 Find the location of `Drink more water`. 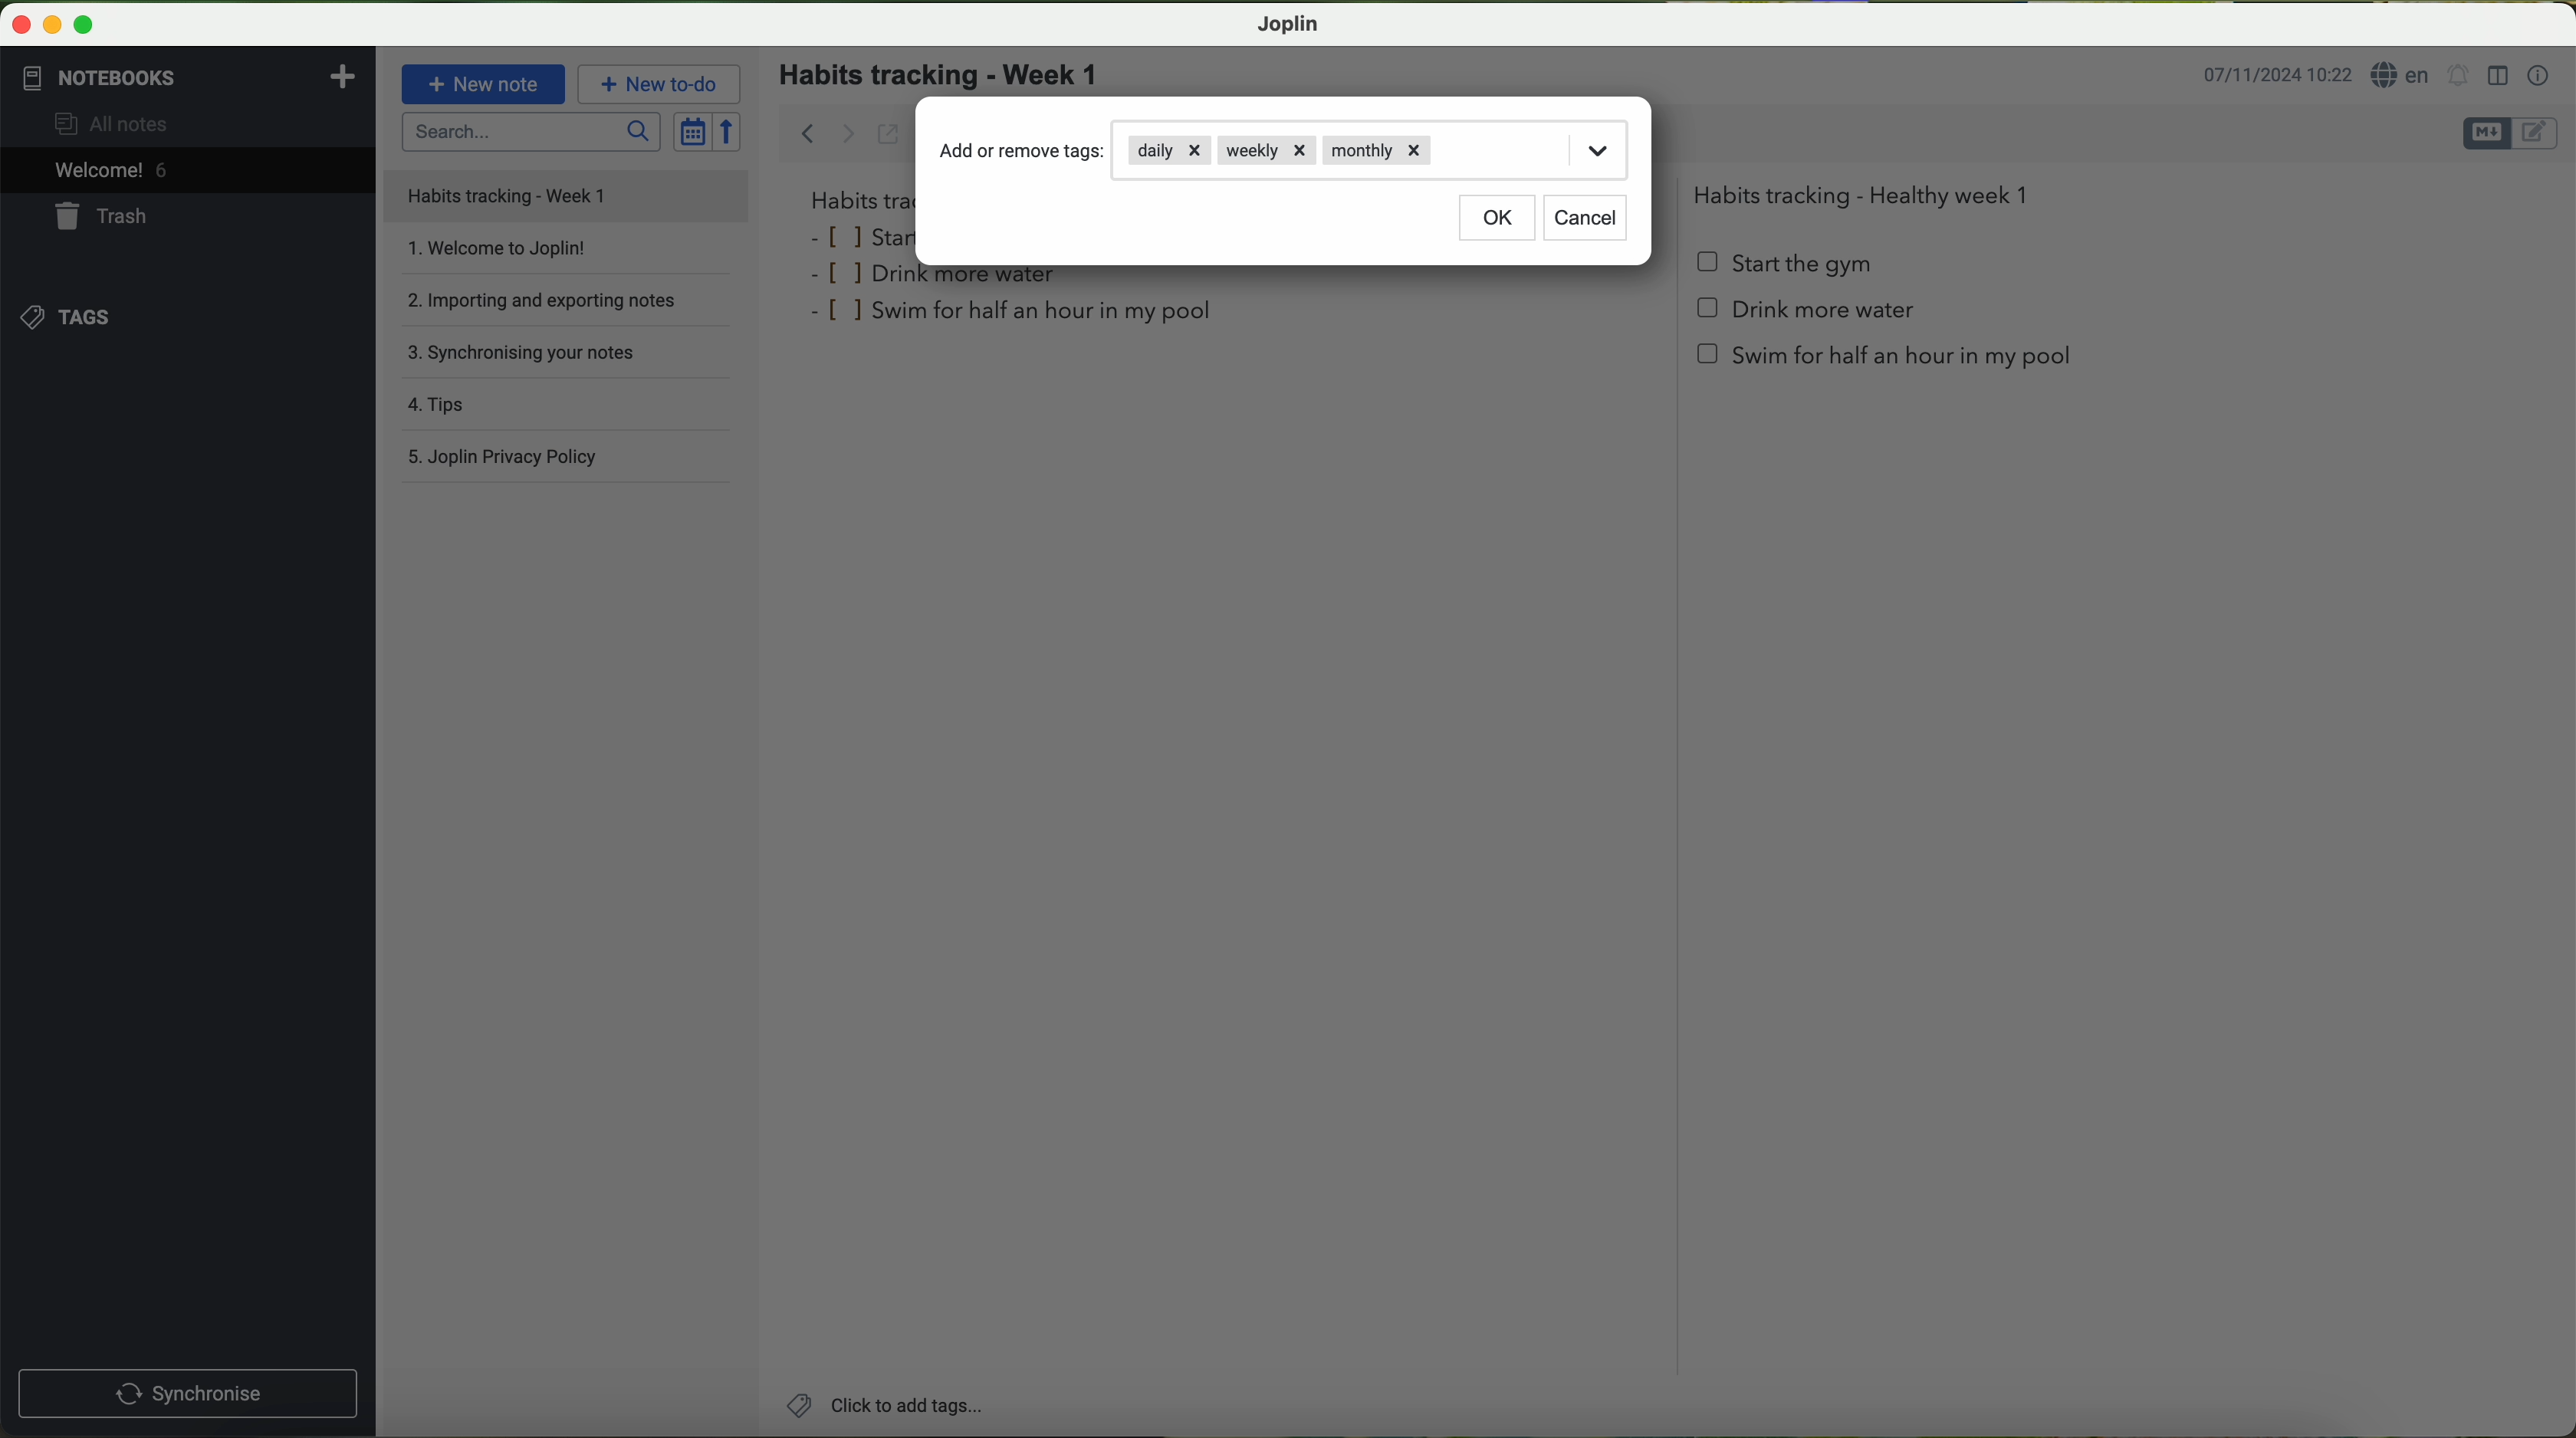

Drink more water is located at coordinates (1806, 316).